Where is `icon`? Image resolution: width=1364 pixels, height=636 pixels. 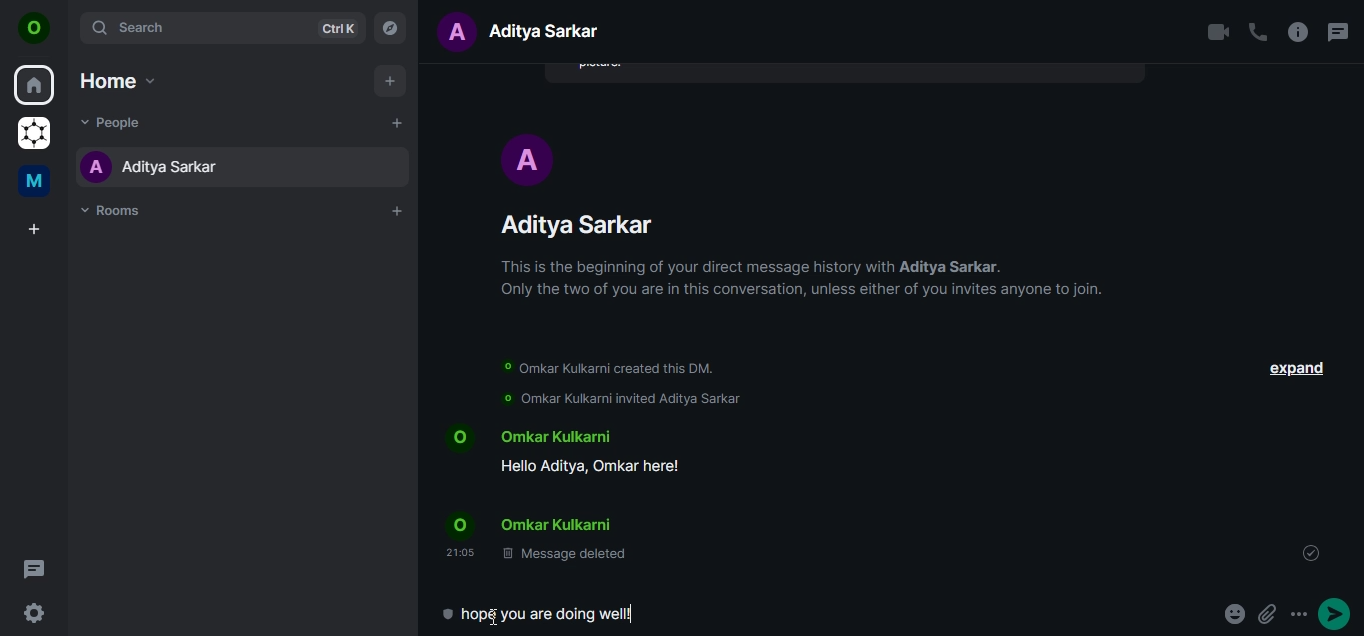 icon is located at coordinates (34, 28).